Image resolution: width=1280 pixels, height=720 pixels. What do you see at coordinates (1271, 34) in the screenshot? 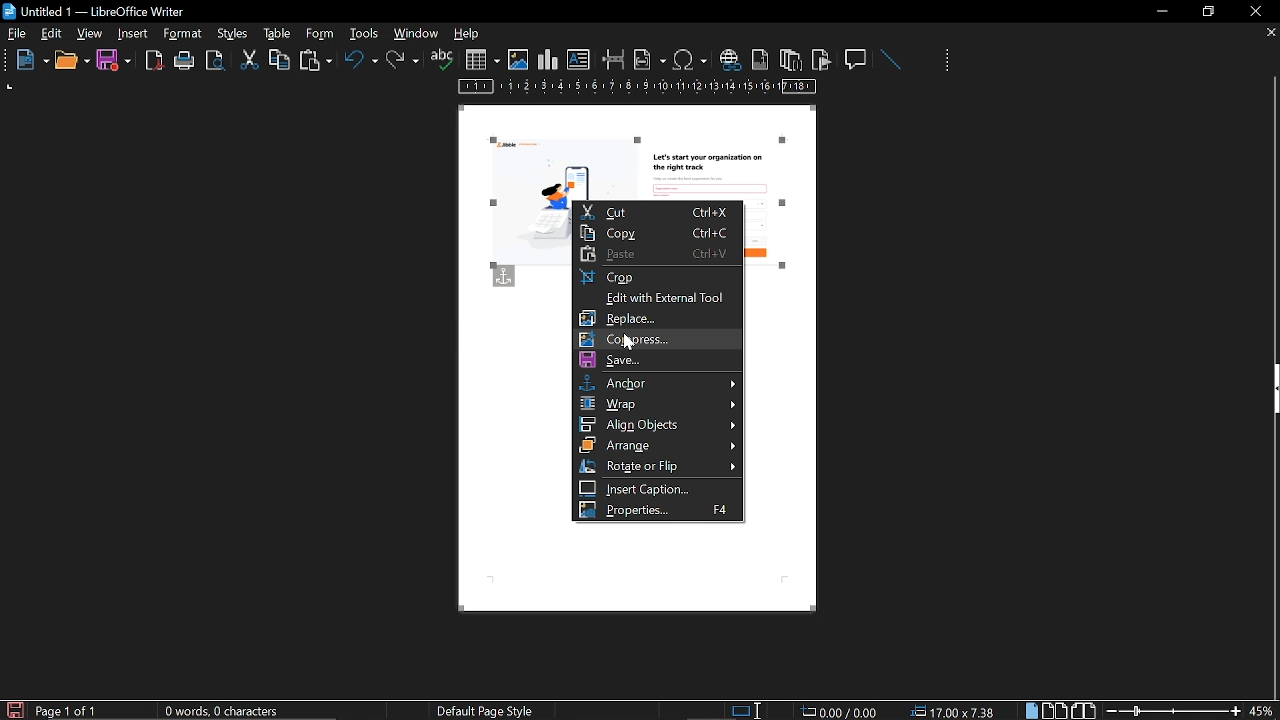
I see `close tab` at bounding box center [1271, 34].